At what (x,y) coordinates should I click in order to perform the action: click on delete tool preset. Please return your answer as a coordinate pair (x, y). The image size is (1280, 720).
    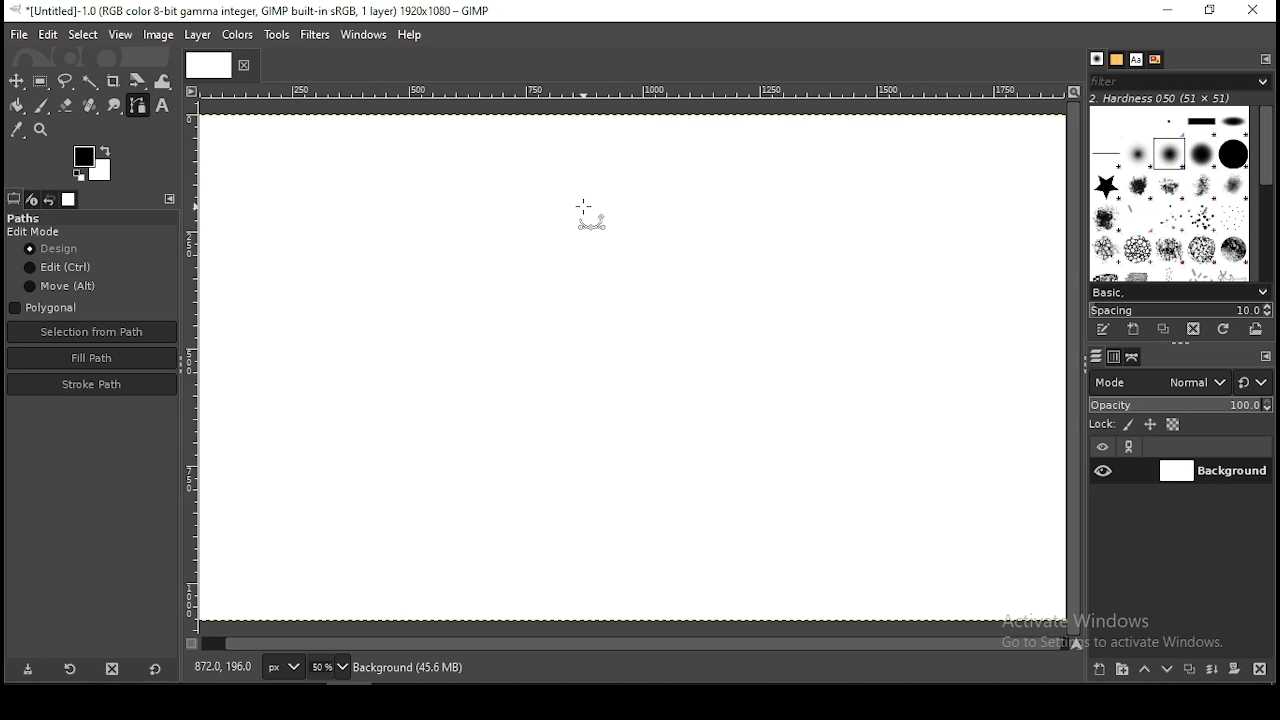
    Looking at the image, I should click on (113, 672).